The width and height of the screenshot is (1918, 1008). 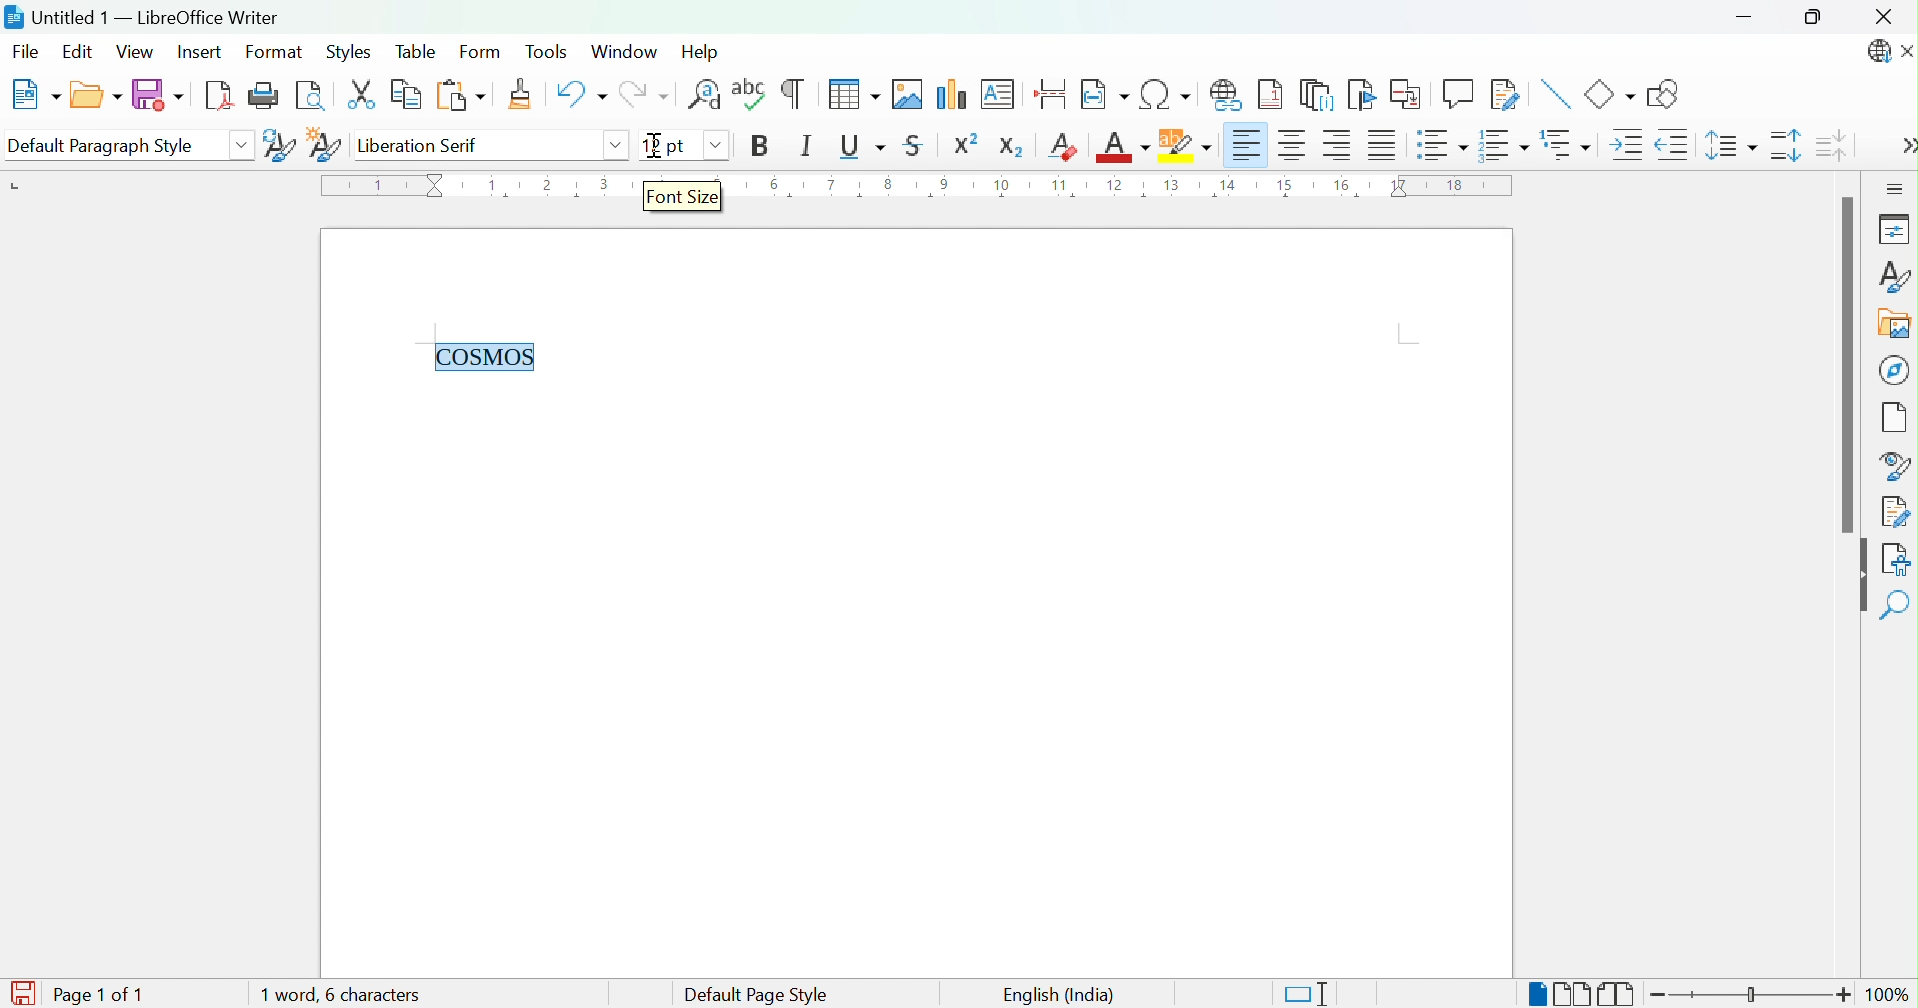 I want to click on More, so click(x=1906, y=148).